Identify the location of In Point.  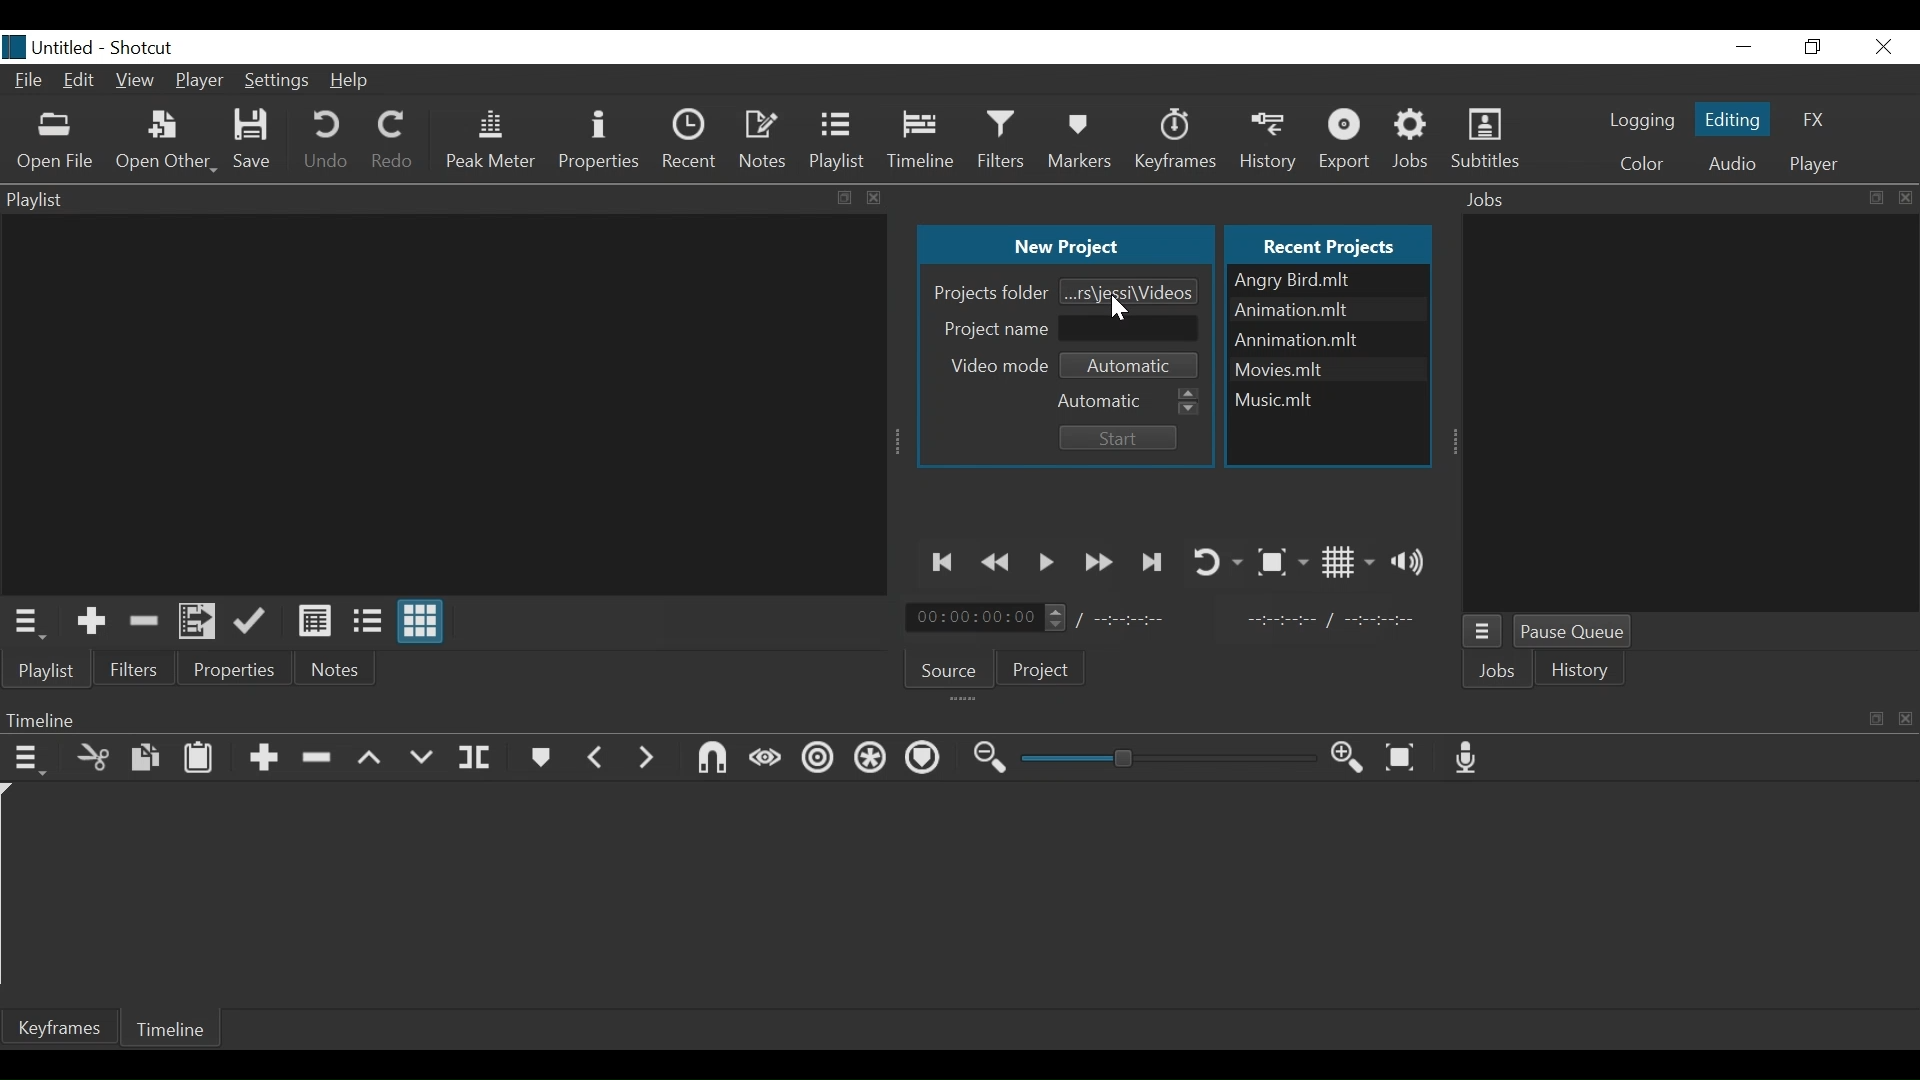
(1330, 620).